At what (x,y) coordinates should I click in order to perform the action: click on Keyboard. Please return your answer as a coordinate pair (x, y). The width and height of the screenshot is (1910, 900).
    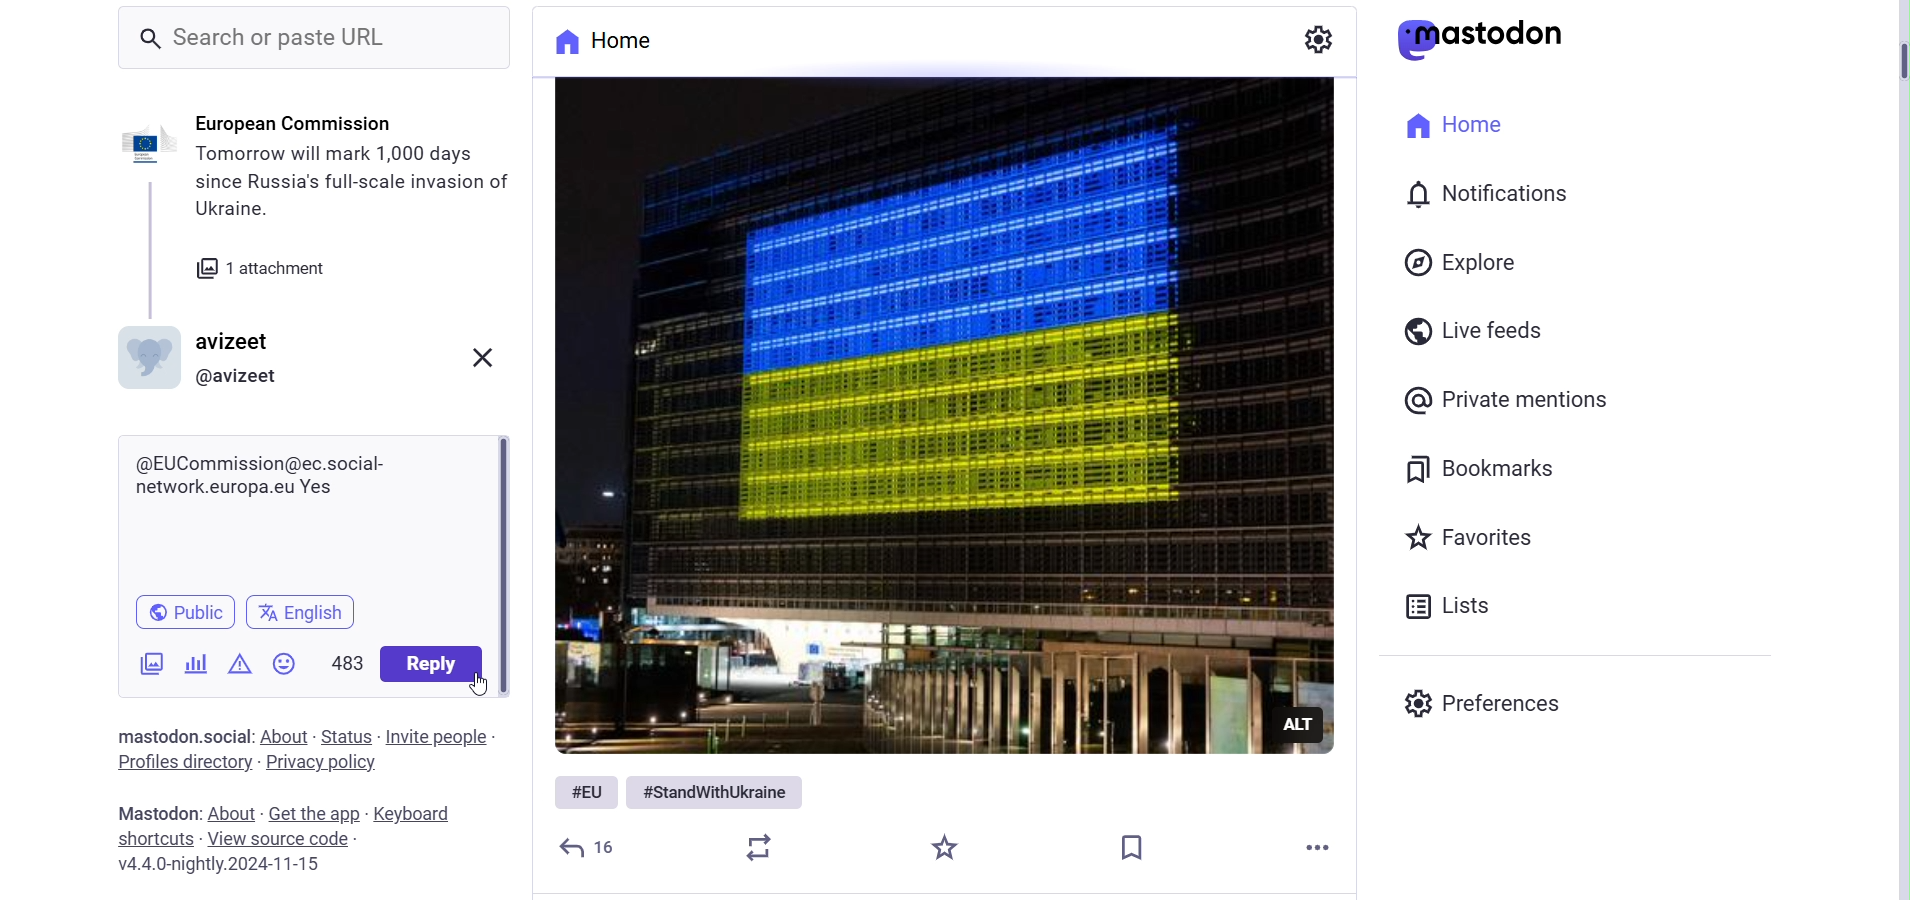
    Looking at the image, I should click on (418, 813).